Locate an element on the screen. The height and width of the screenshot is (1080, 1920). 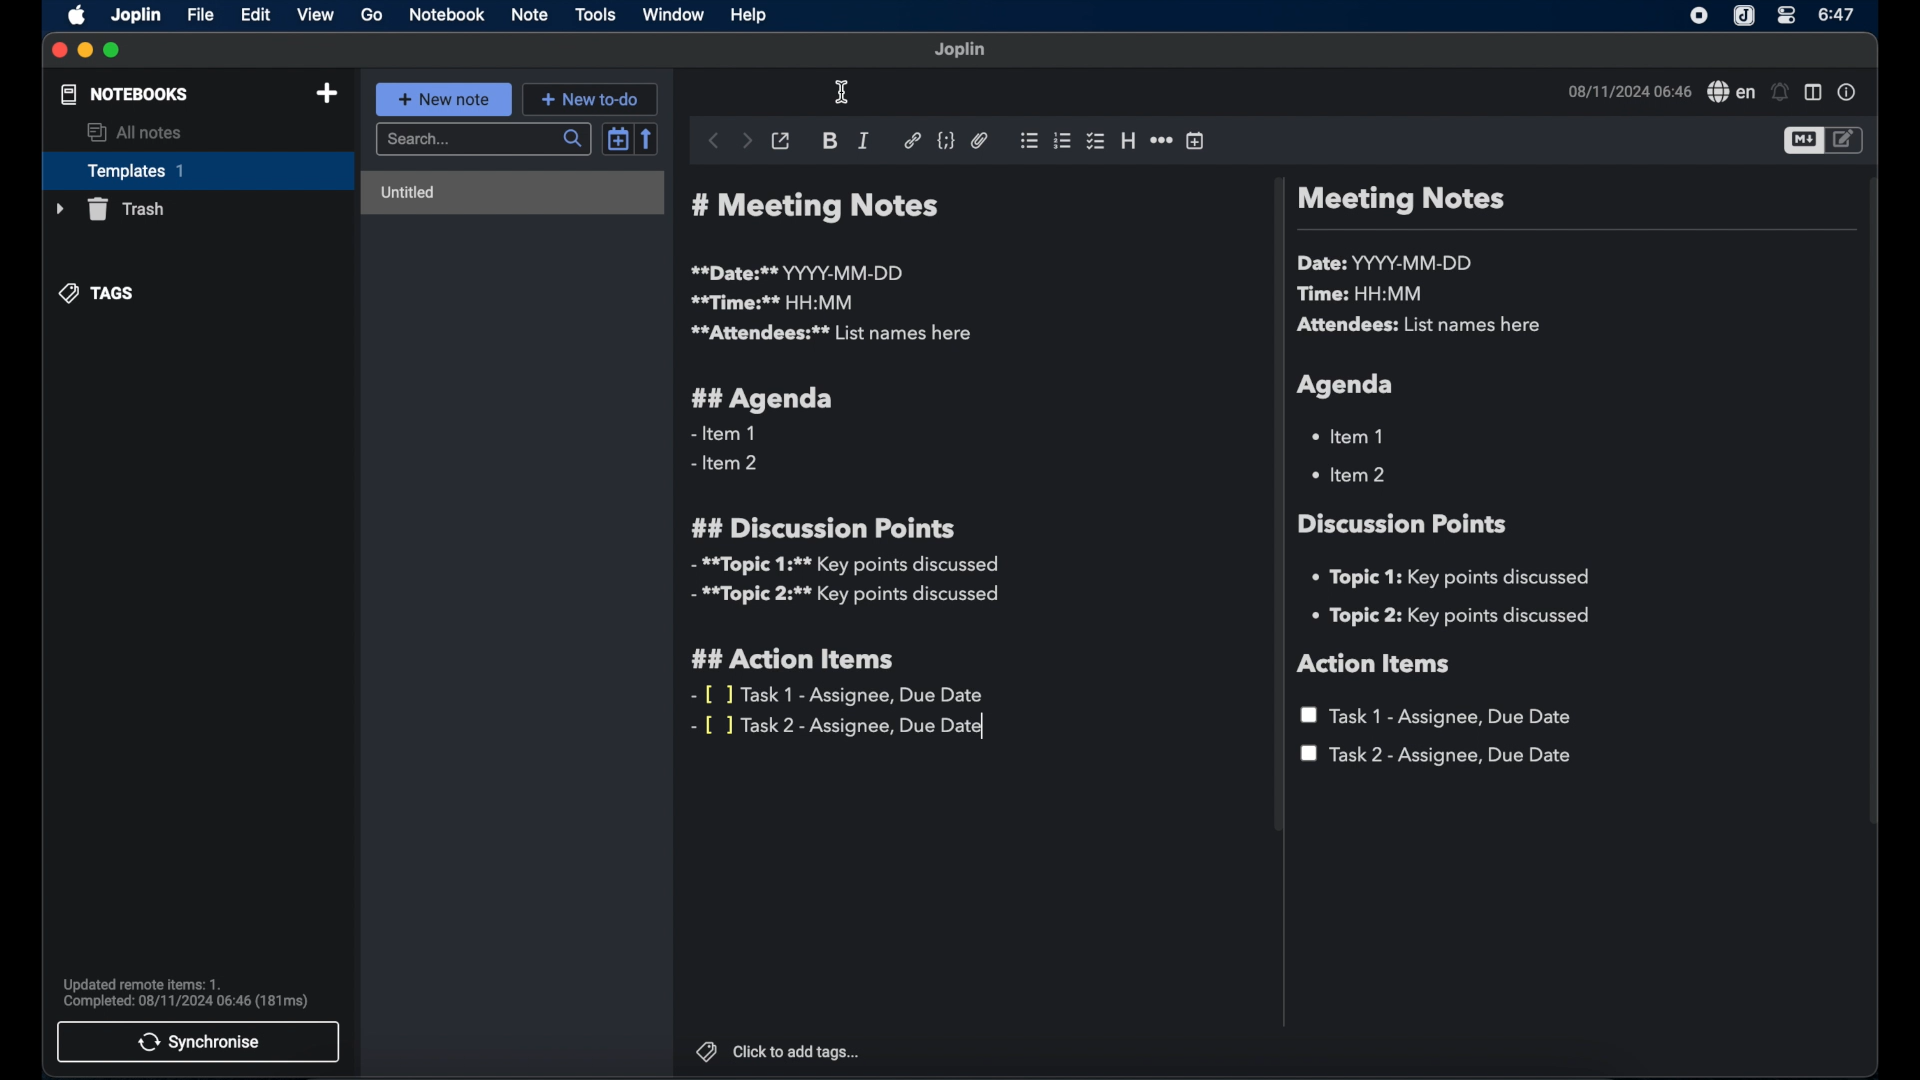
notebook is located at coordinates (446, 16).